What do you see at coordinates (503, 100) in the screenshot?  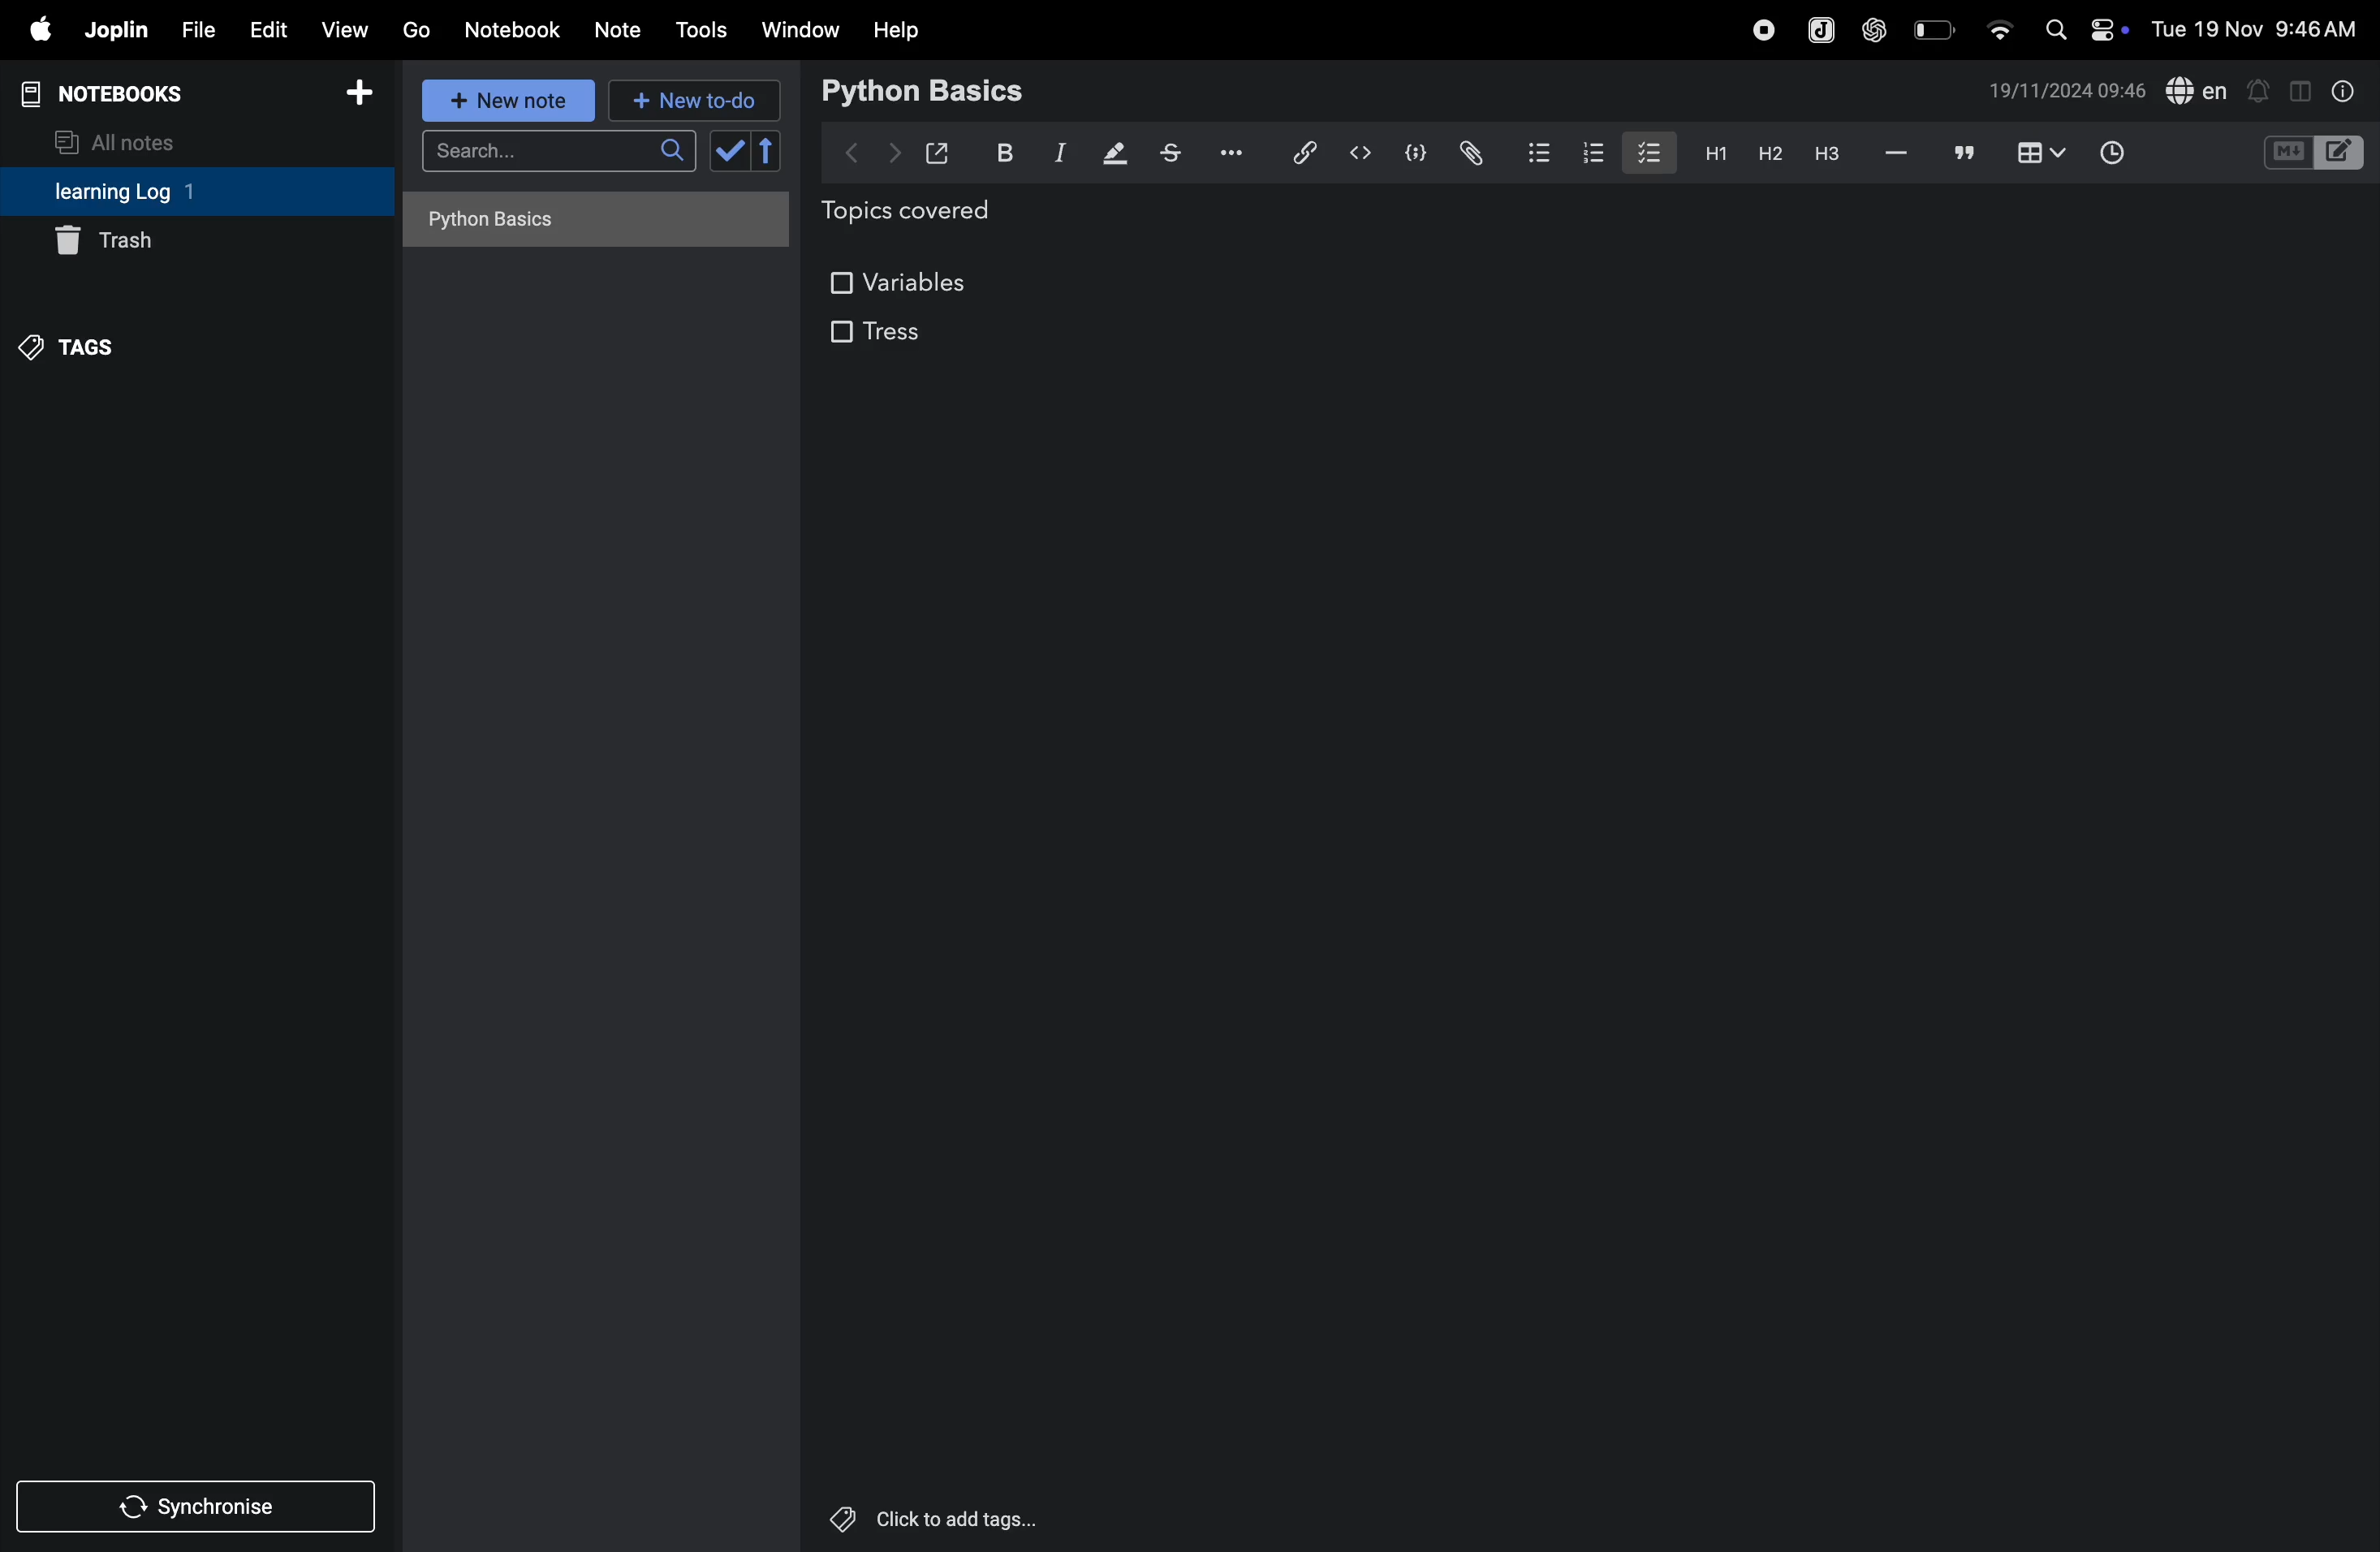 I see `new note` at bounding box center [503, 100].